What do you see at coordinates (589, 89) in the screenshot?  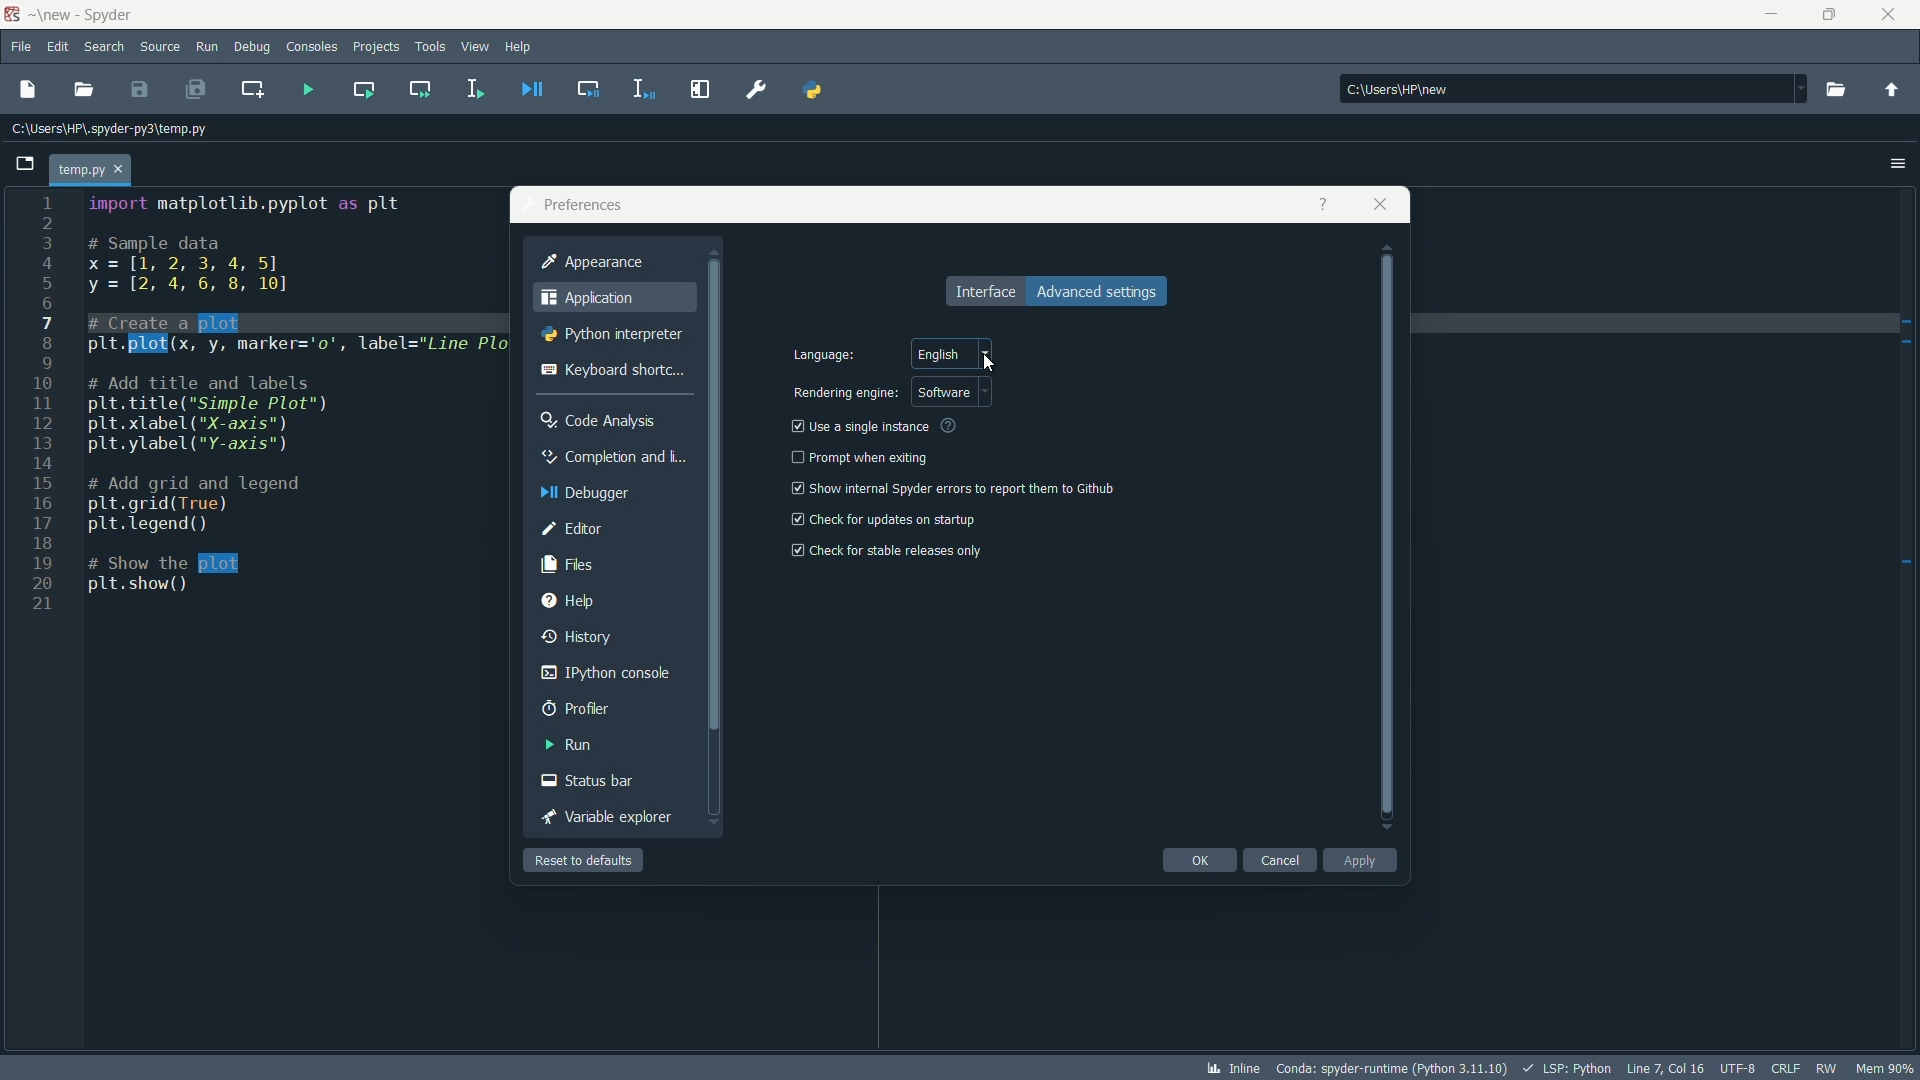 I see `debug cell` at bounding box center [589, 89].